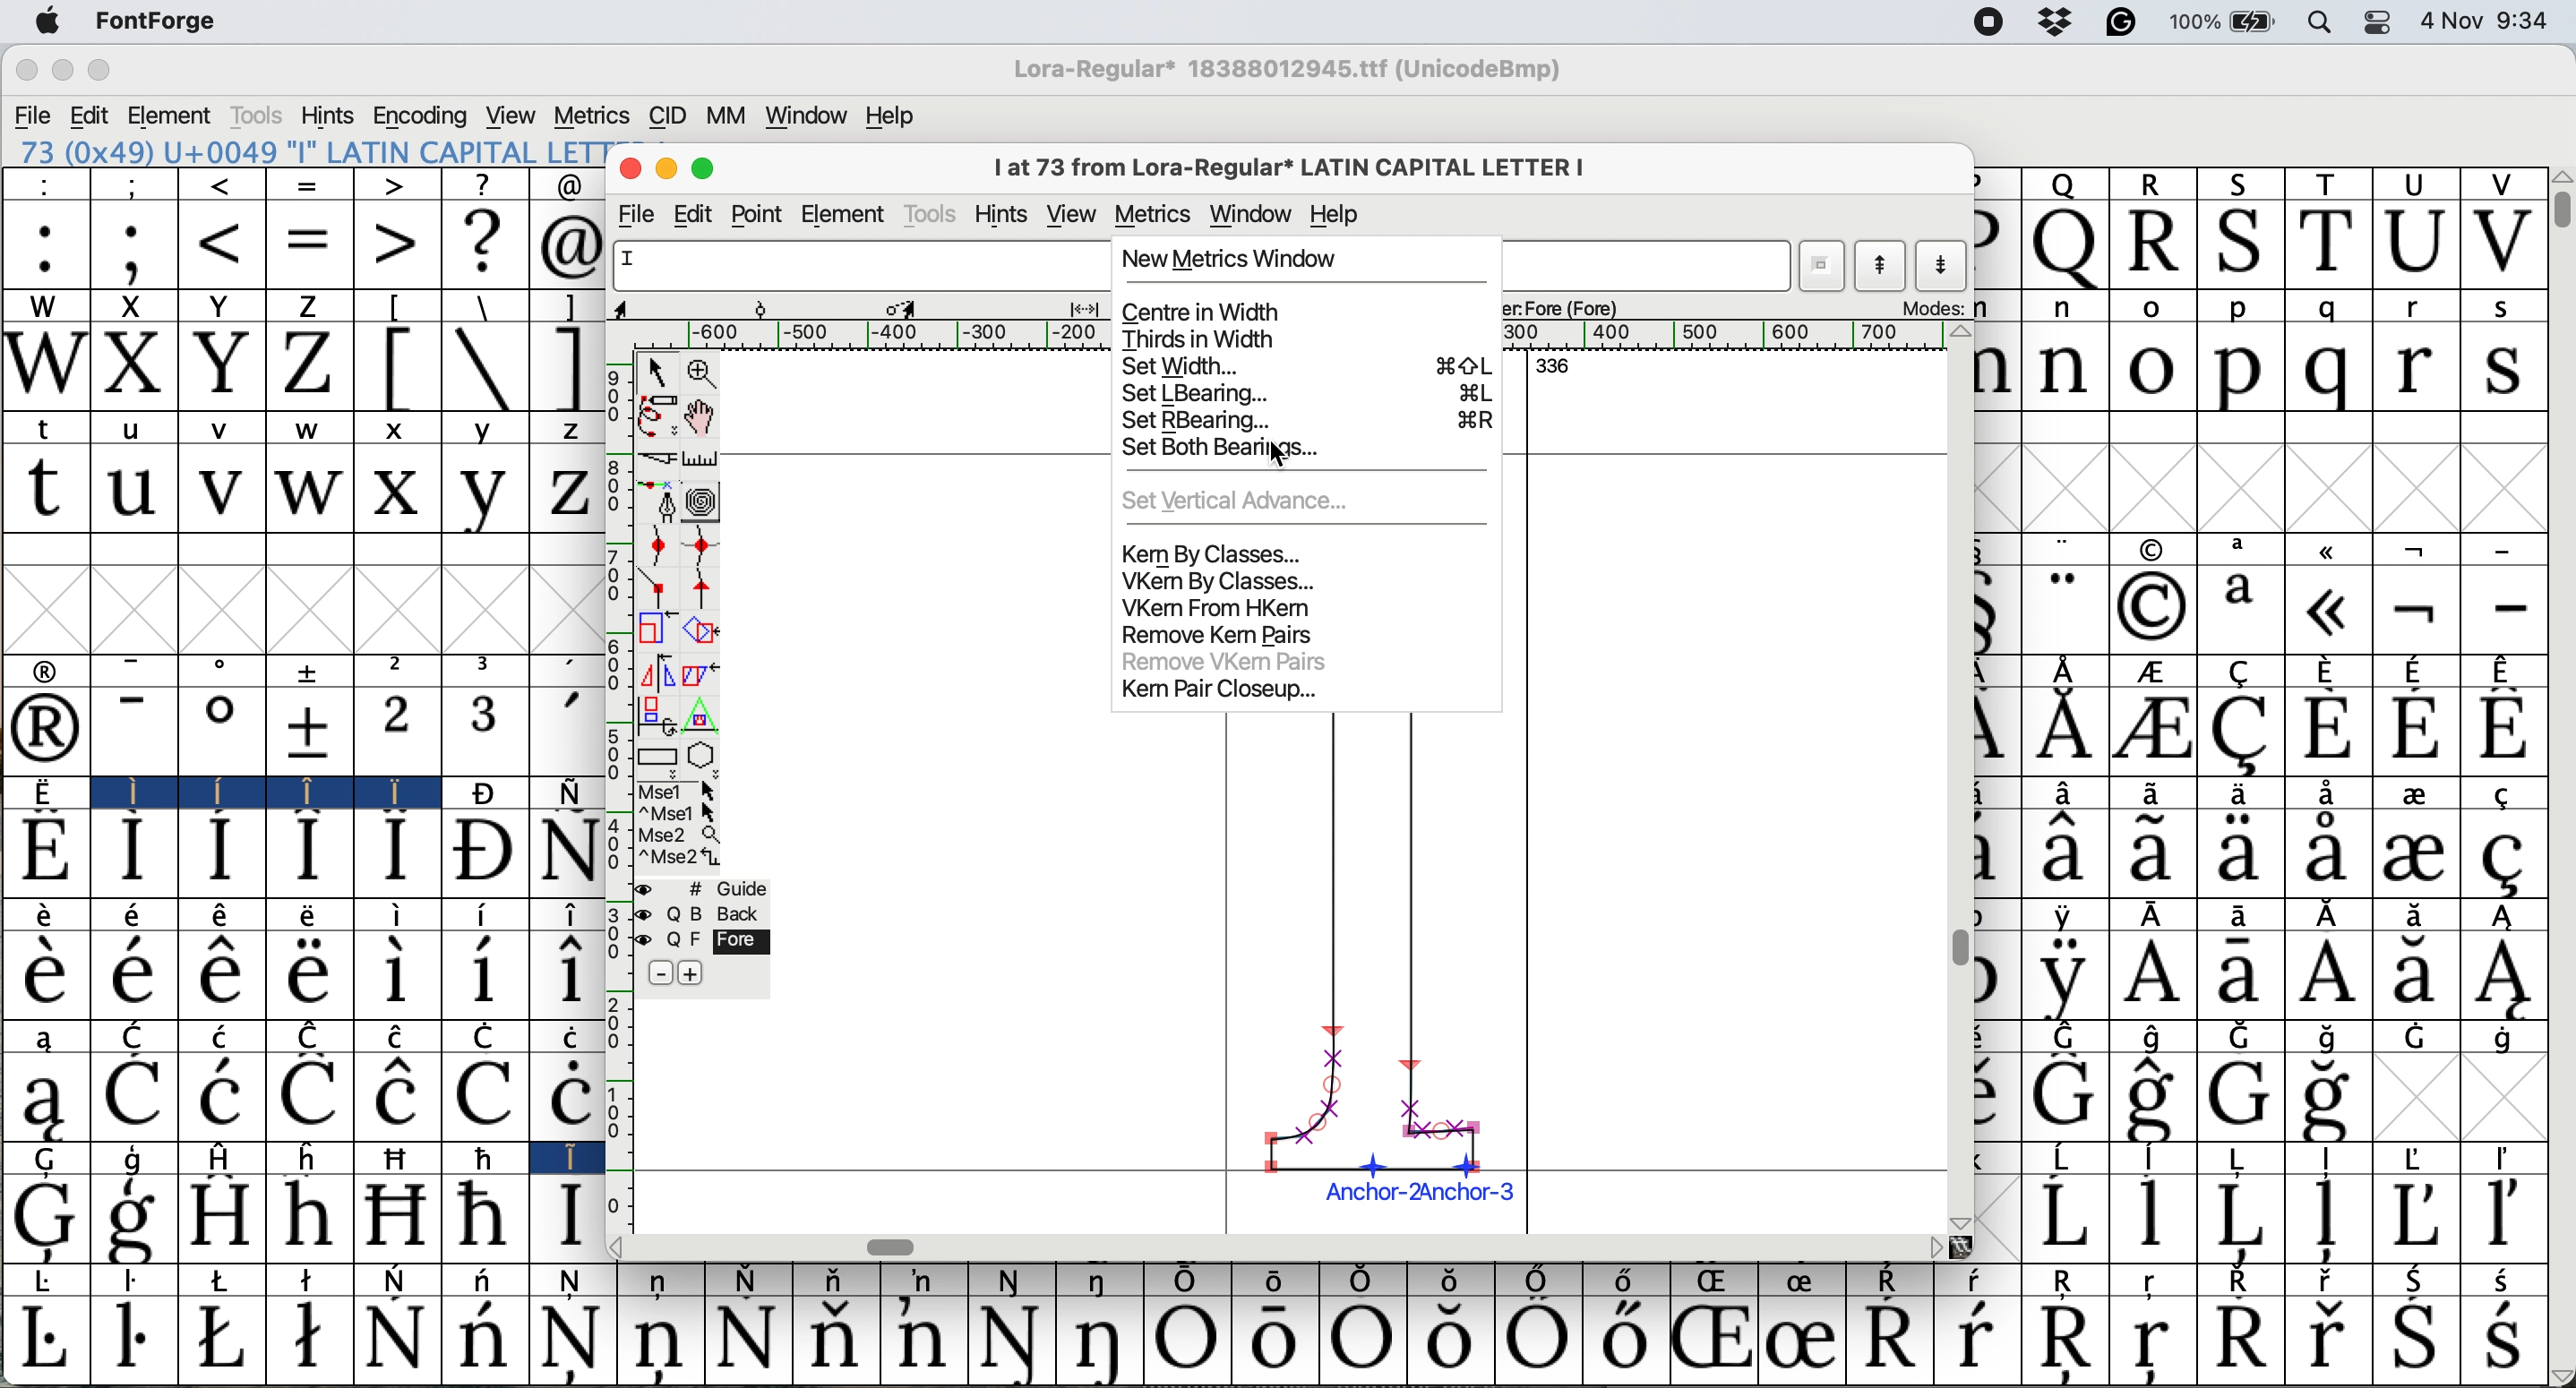  Describe the element at coordinates (1302, 393) in the screenshot. I see `set lbearing` at that location.